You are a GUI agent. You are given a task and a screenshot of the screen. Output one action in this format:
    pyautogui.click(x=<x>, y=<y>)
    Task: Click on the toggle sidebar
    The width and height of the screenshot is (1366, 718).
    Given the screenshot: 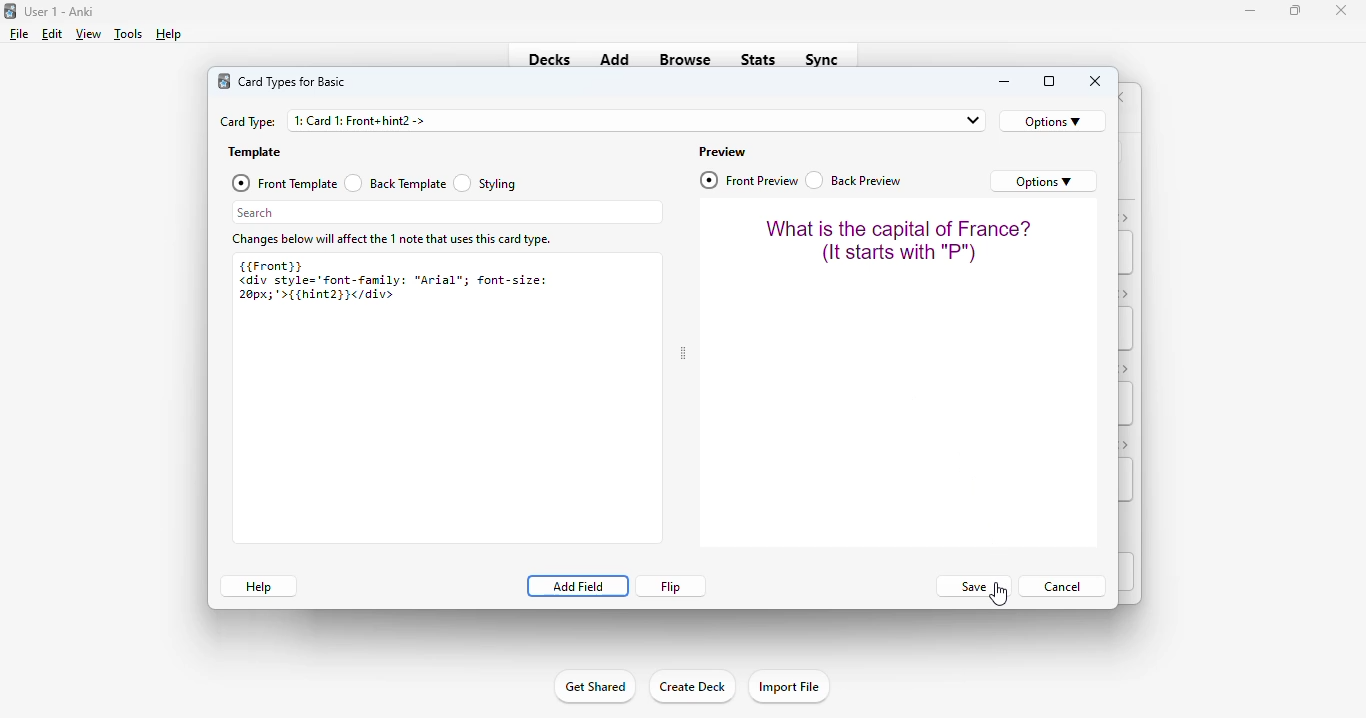 What is the action you would take?
    pyautogui.click(x=683, y=354)
    